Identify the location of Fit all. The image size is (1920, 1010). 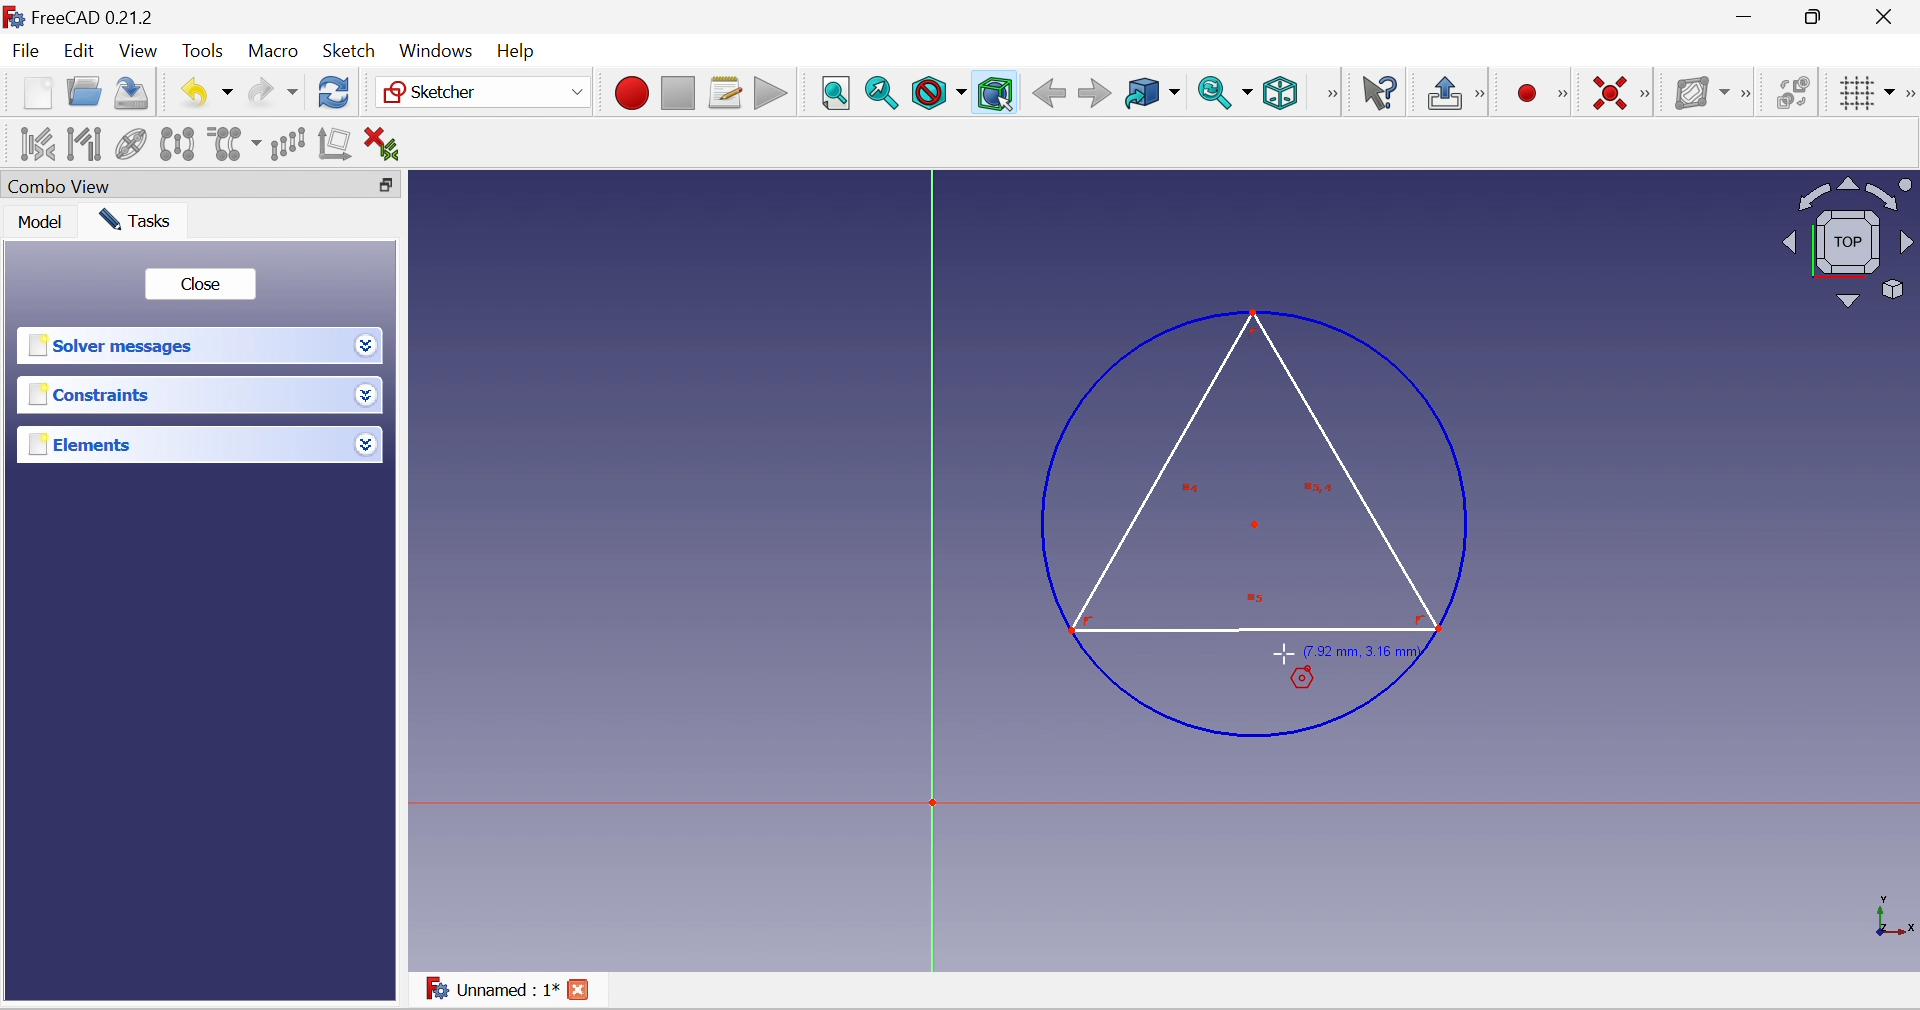
(837, 95).